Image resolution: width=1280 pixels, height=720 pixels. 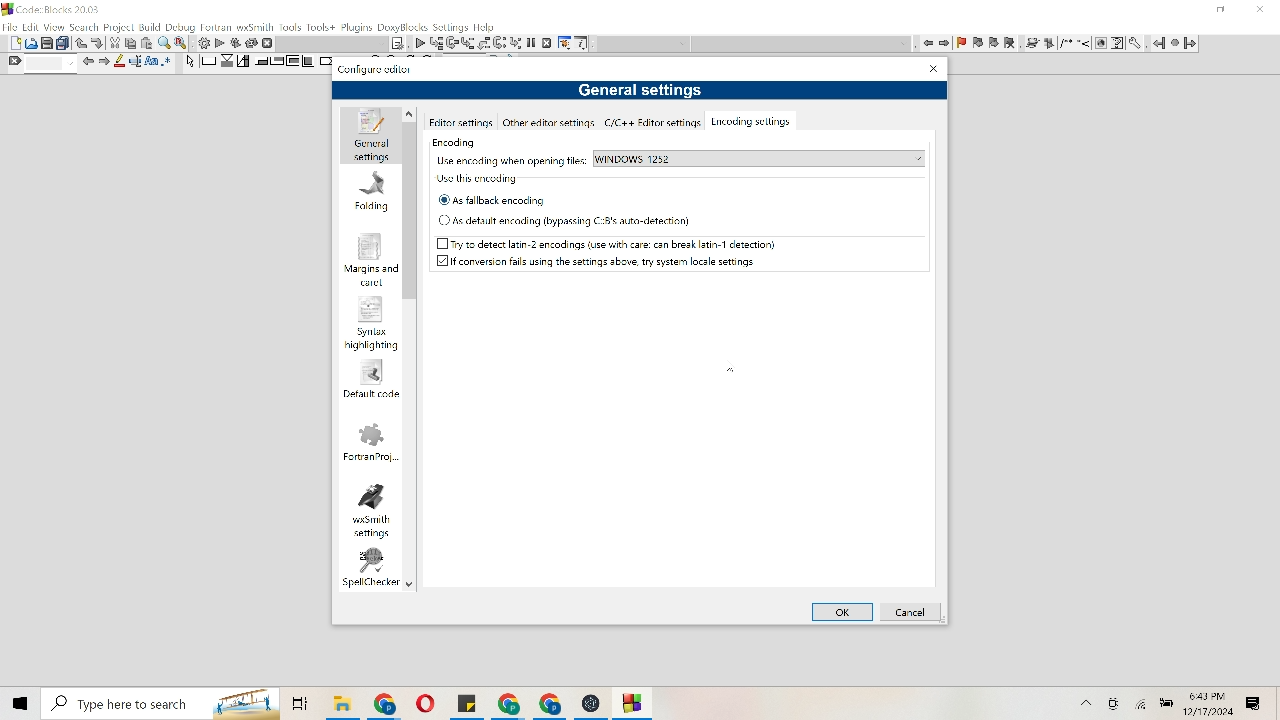 I want to click on Encoding, so click(x=454, y=141).